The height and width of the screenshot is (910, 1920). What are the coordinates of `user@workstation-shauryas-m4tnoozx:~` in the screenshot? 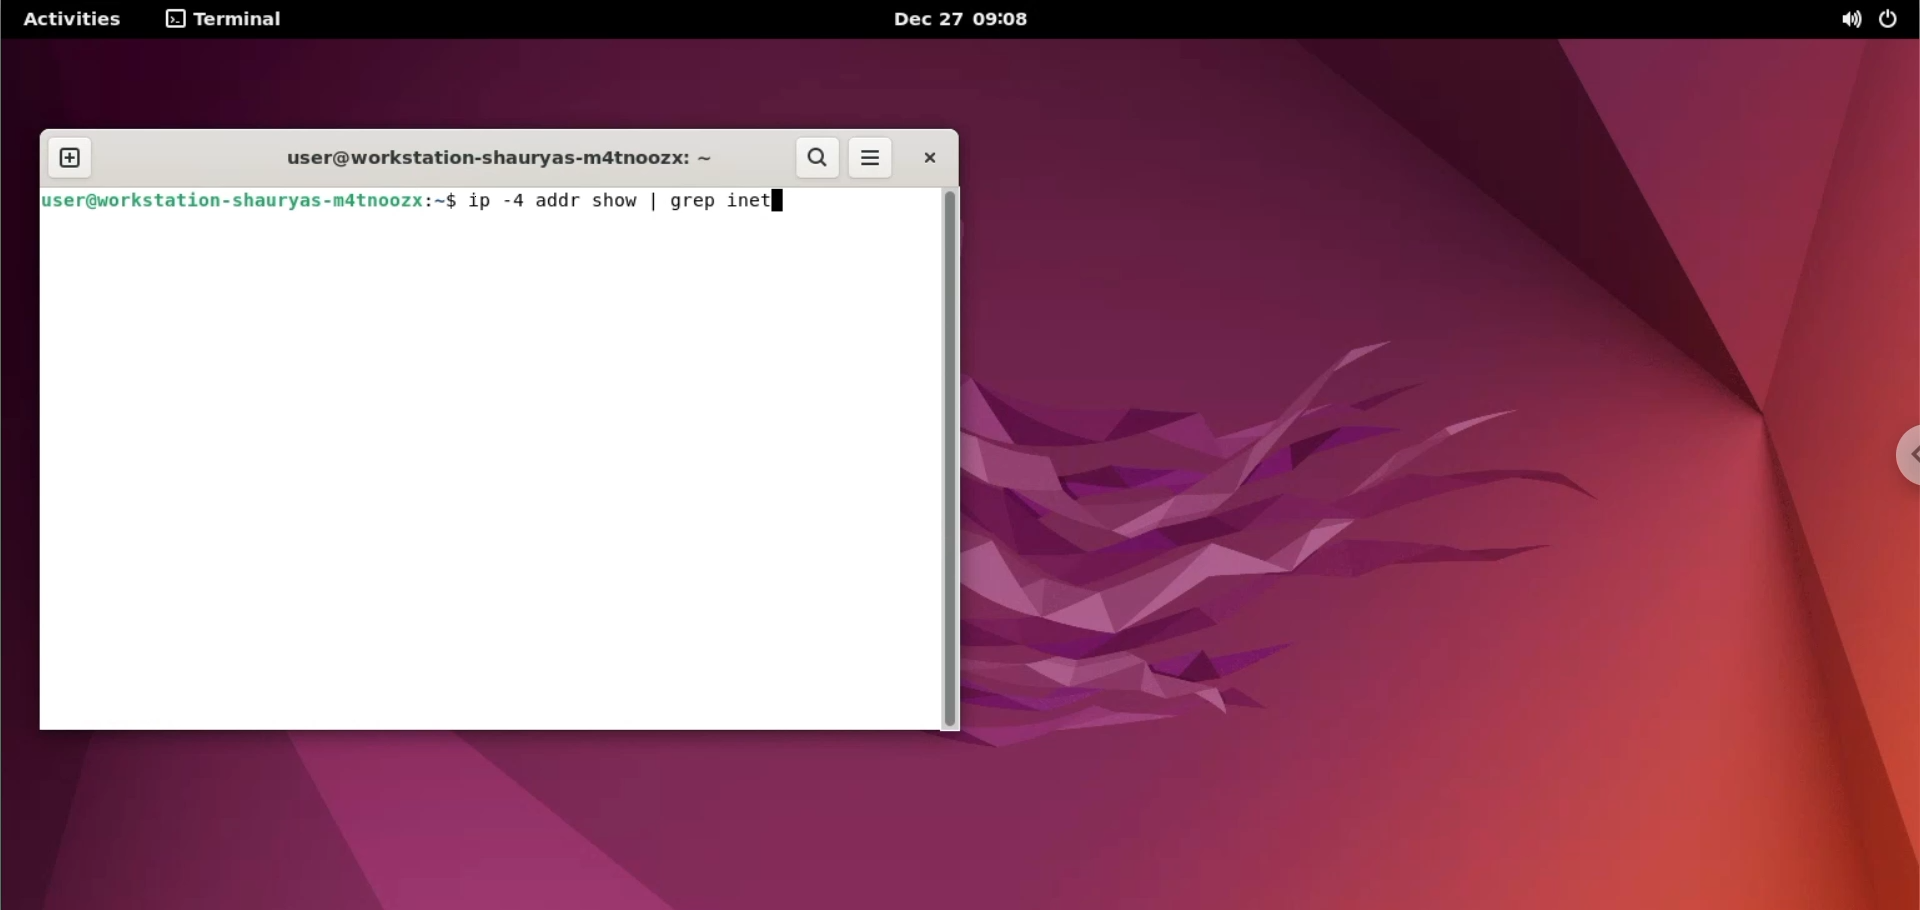 It's located at (491, 157).